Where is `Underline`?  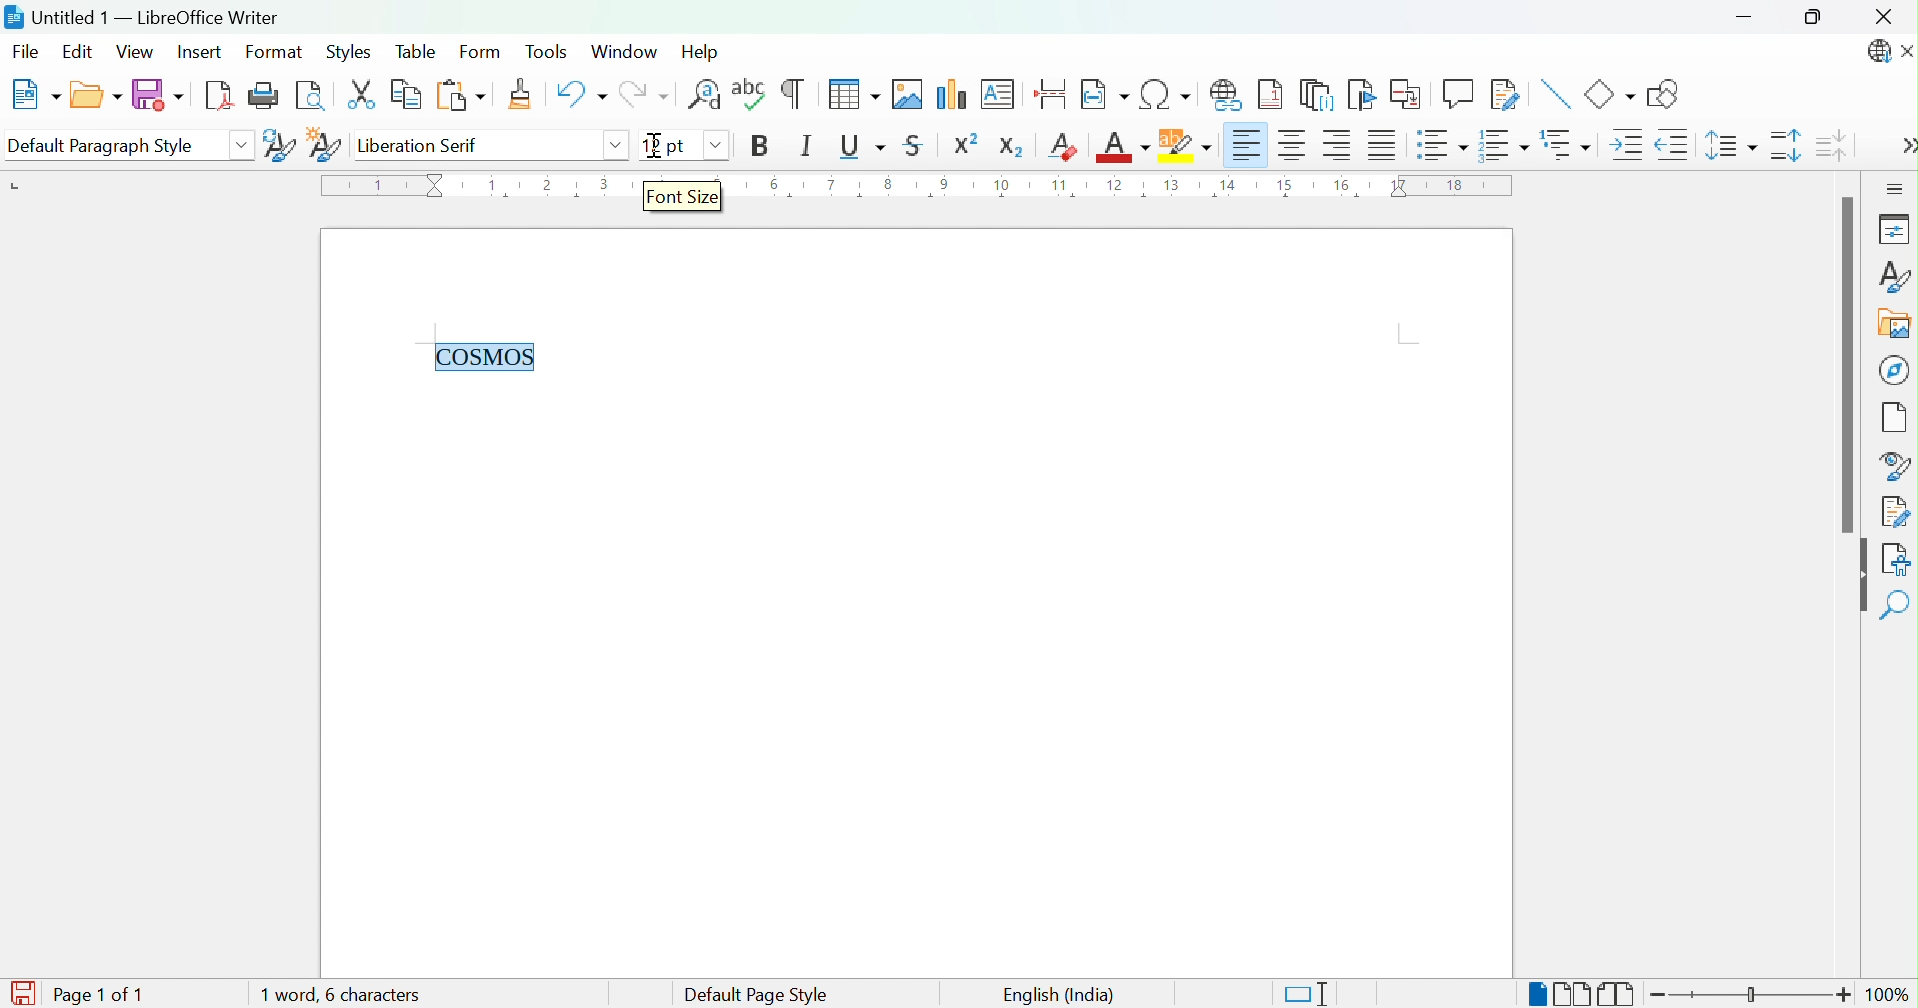 Underline is located at coordinates (861, 146).